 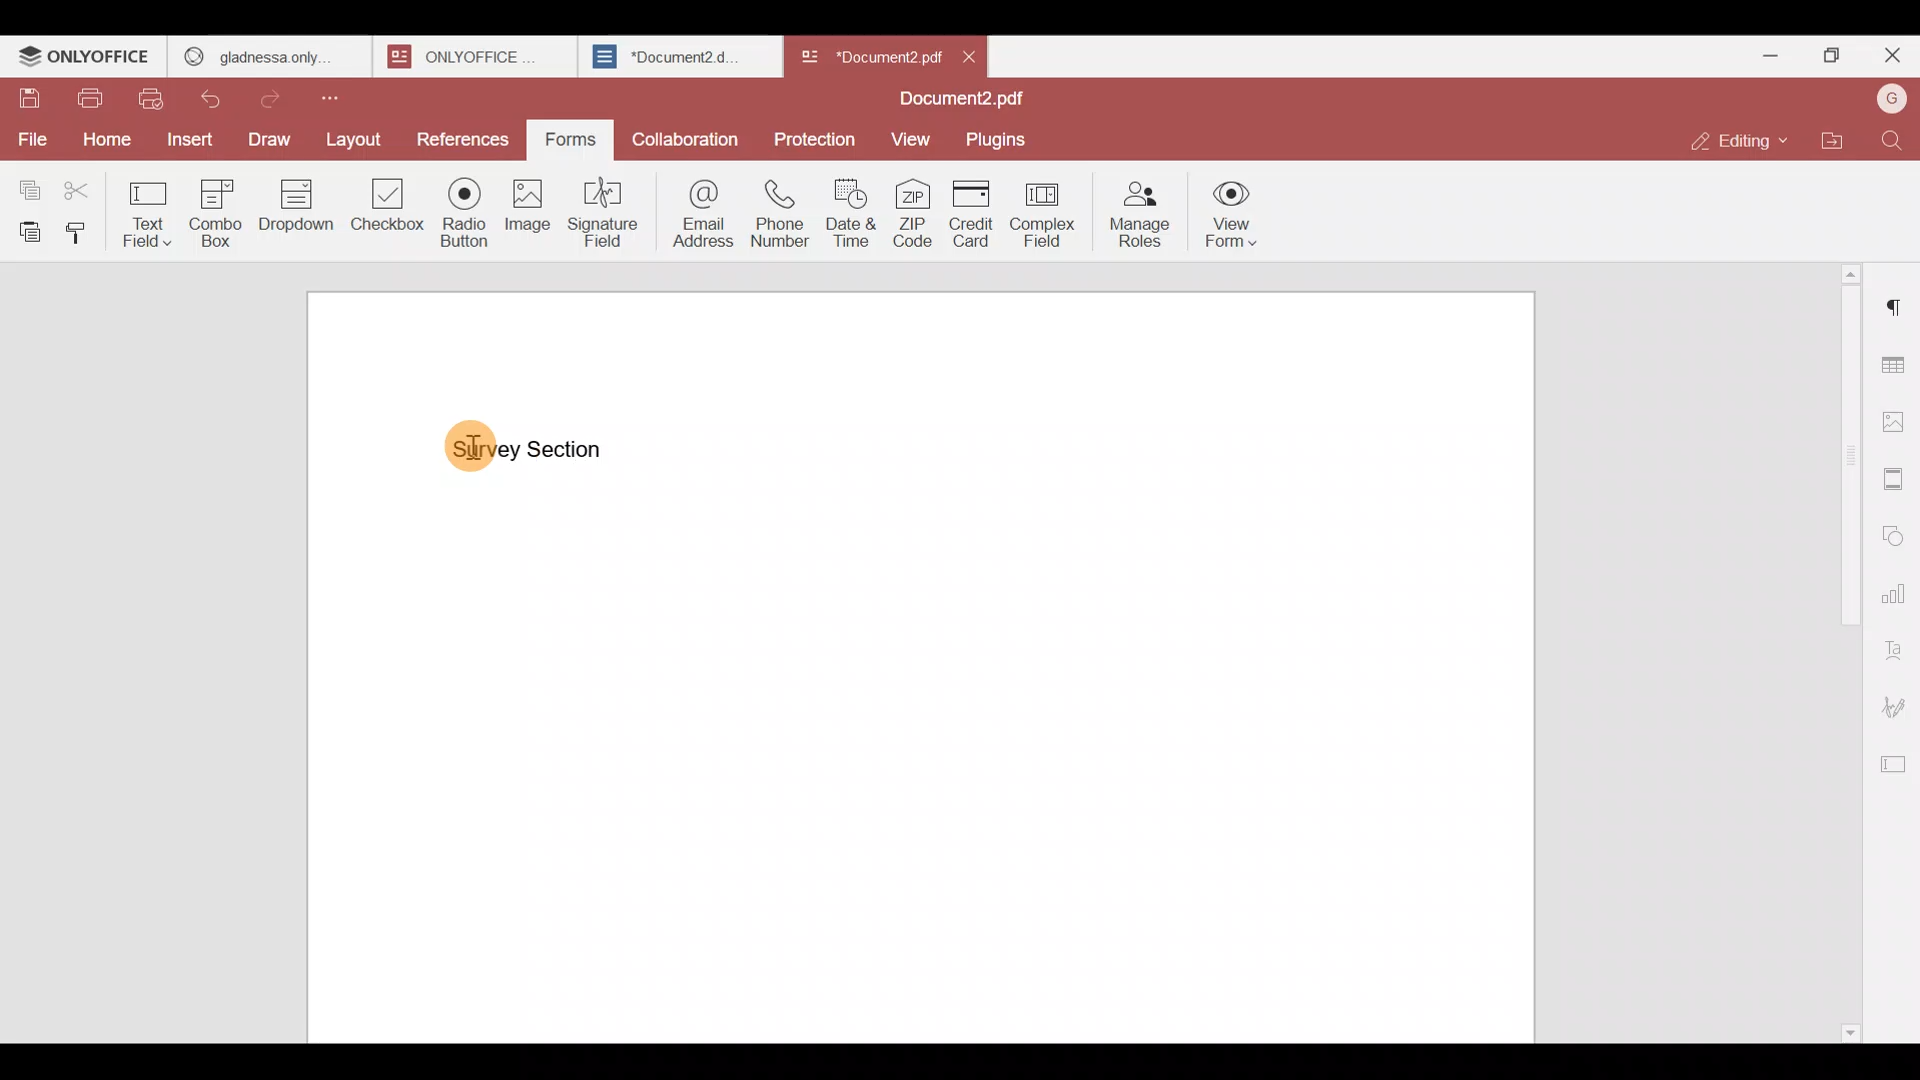 What do you see at coordinates (1891, 99) in the screenshot?
I see `Account name` at bounding box center [1891, 99].